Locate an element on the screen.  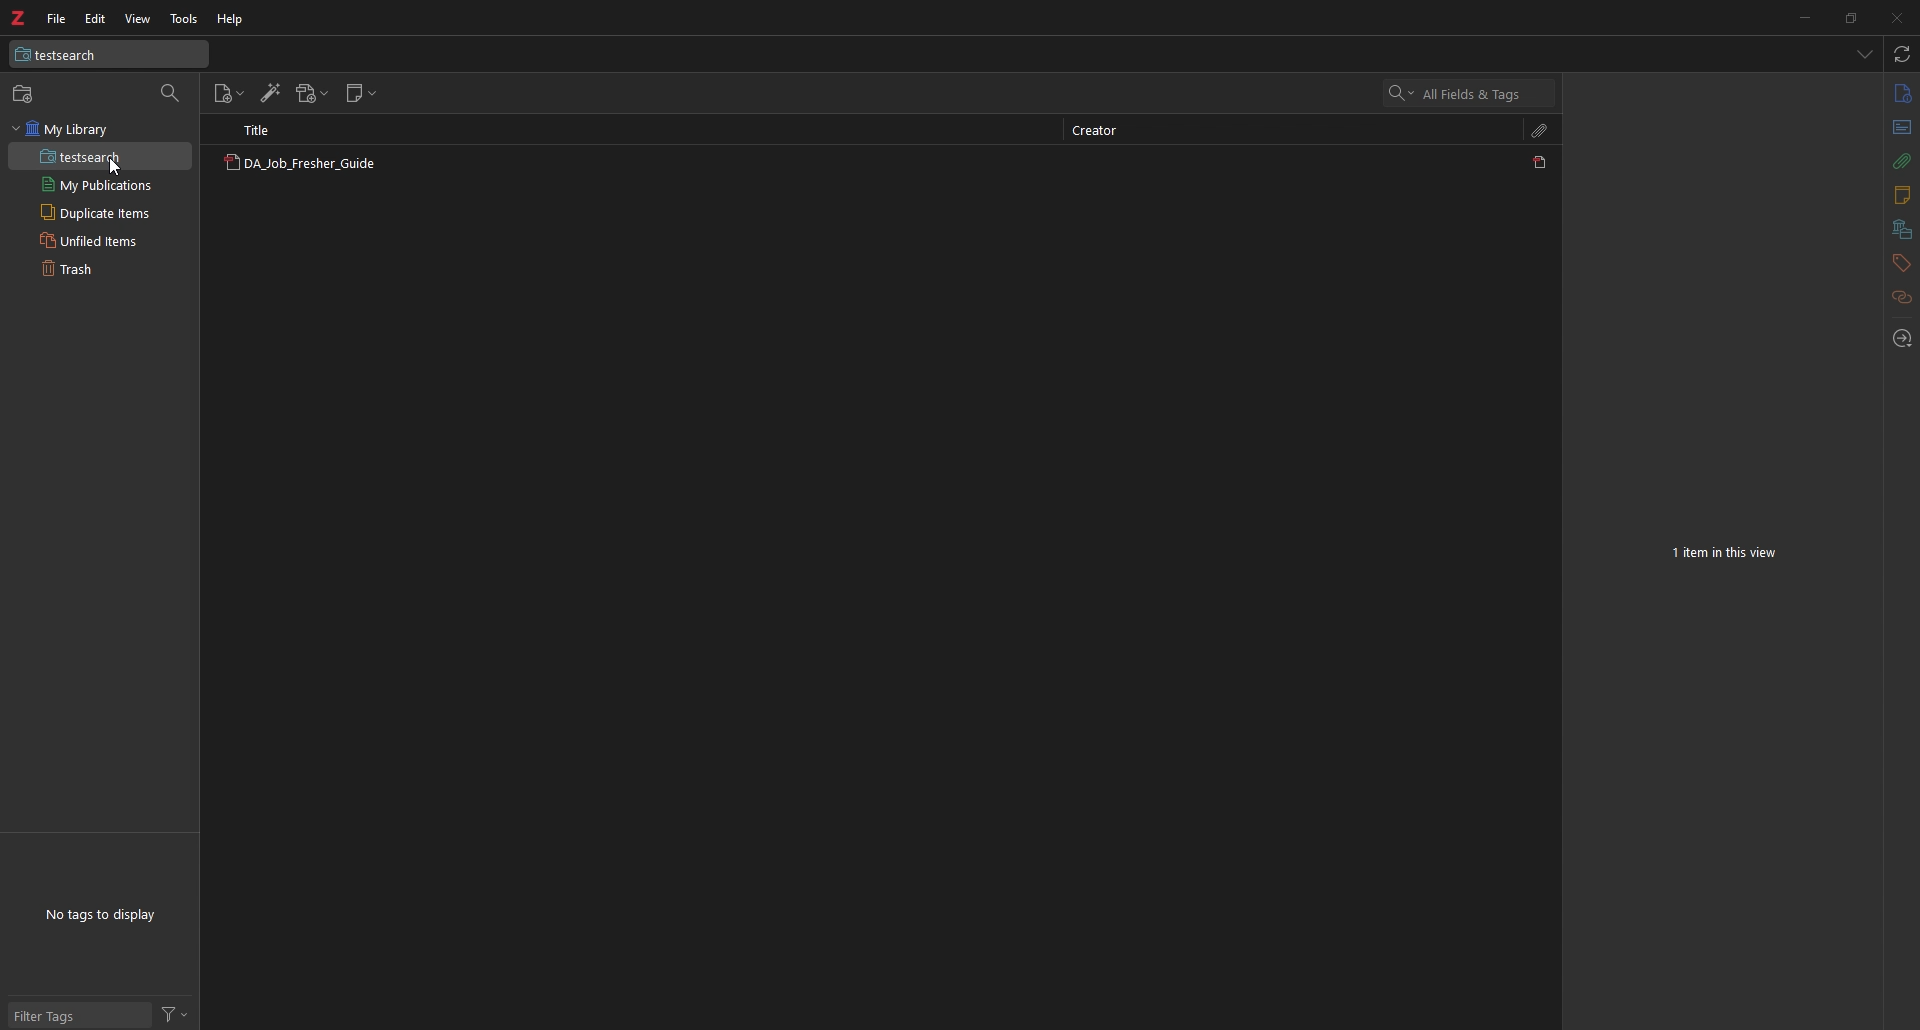
file is located at coordinates (59, 18).